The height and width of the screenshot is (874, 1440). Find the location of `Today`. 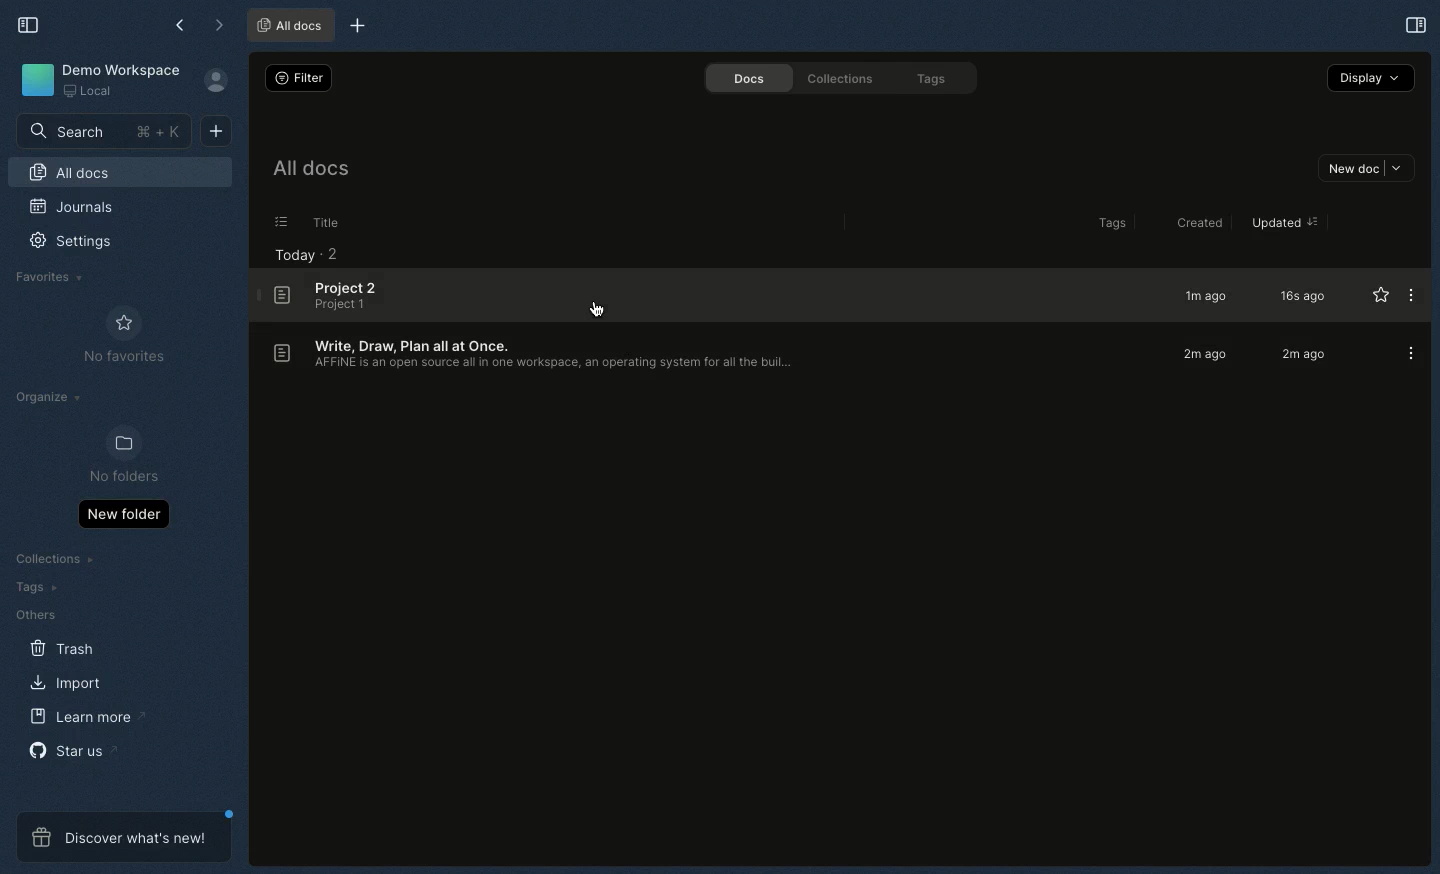

Today is located at coordinates (290, 253).